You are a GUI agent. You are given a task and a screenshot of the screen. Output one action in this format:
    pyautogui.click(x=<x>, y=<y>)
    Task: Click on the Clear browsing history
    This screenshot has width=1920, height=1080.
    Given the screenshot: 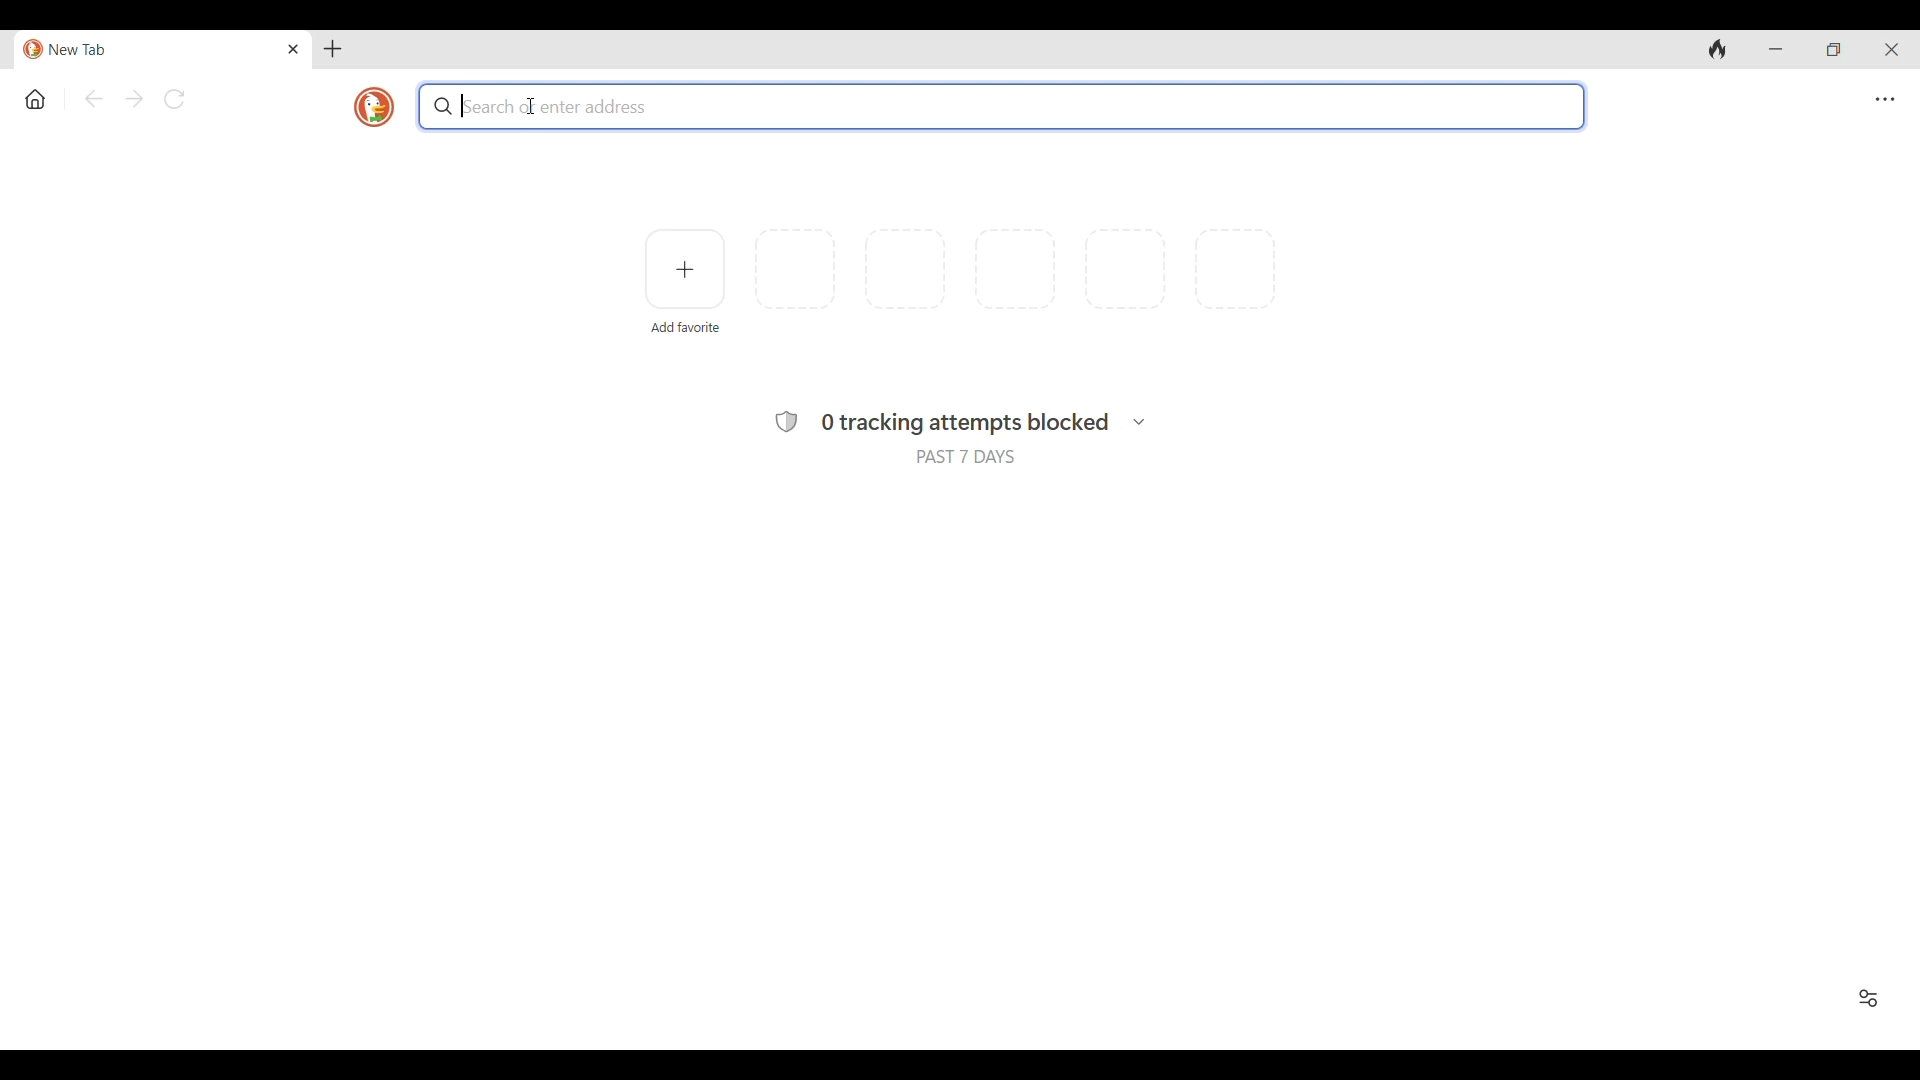 What is the action you would take?
    pyautogui.click(x=1718, y=50)
    